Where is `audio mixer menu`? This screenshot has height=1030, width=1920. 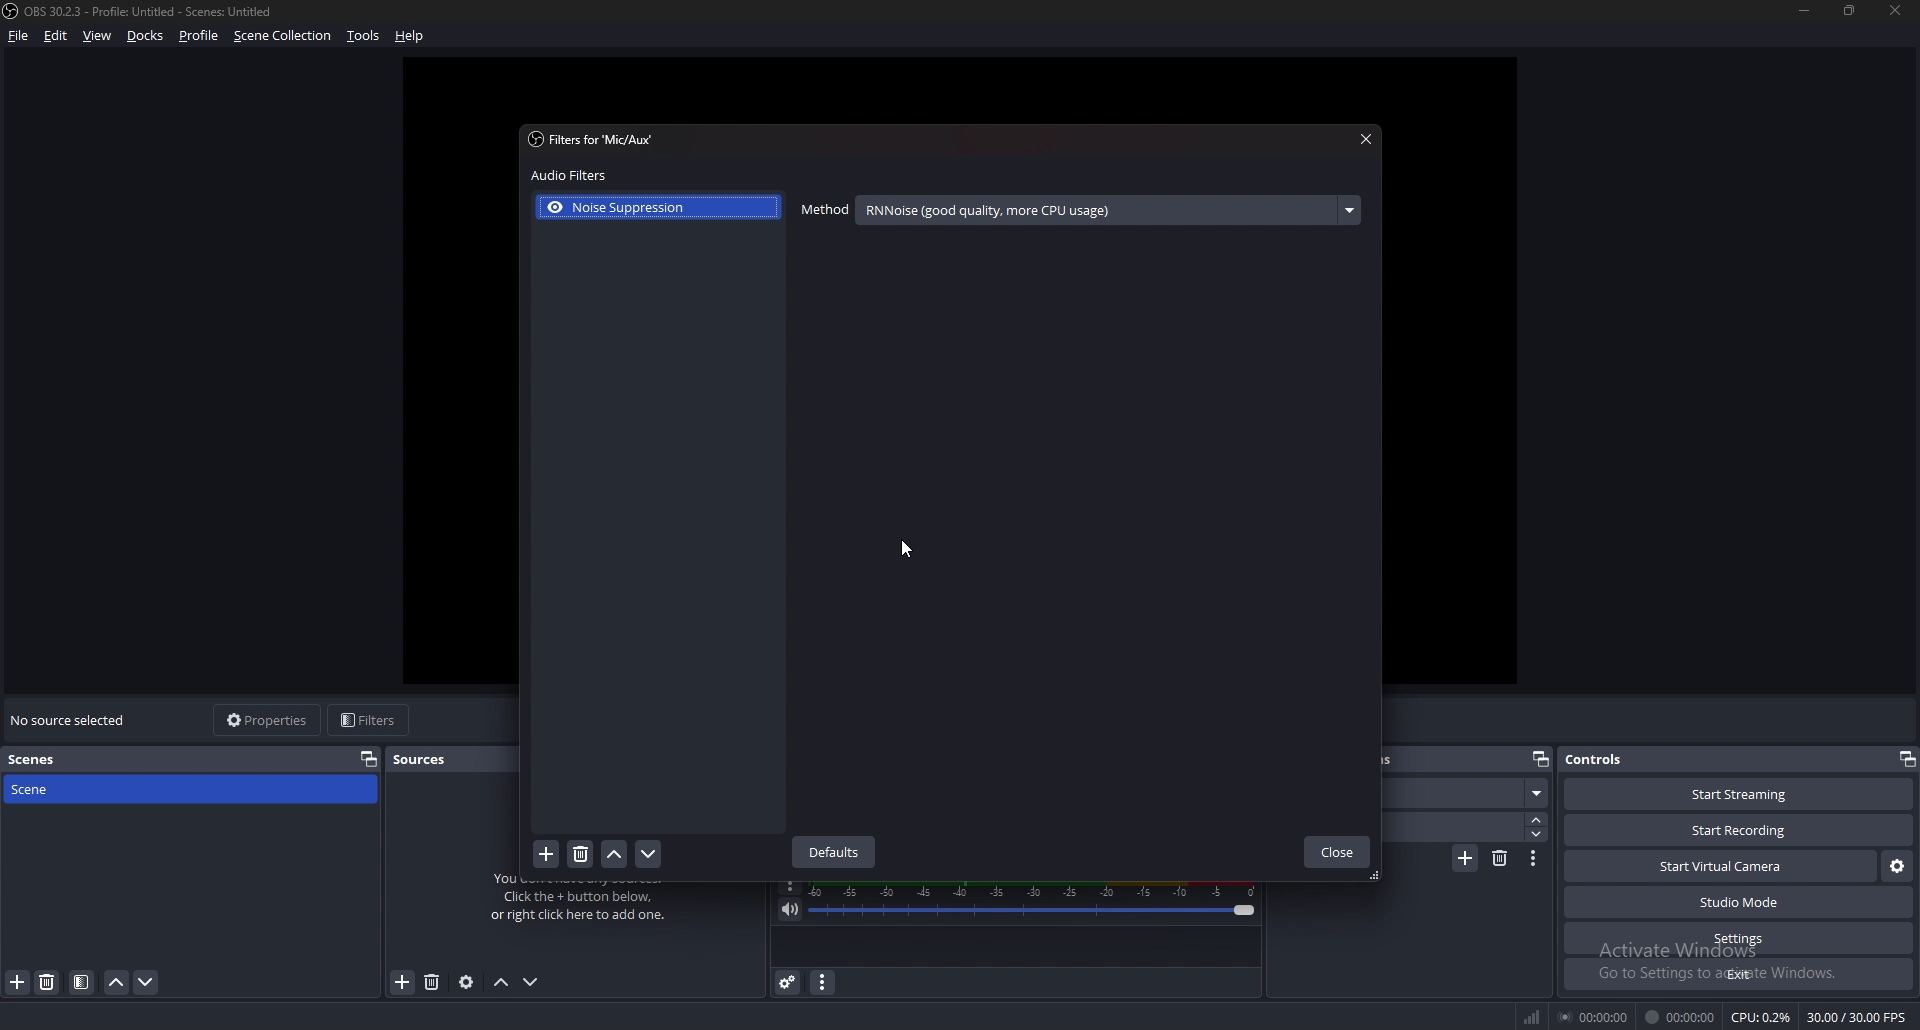
audio mixer menu is located at coordinates (823, 984).